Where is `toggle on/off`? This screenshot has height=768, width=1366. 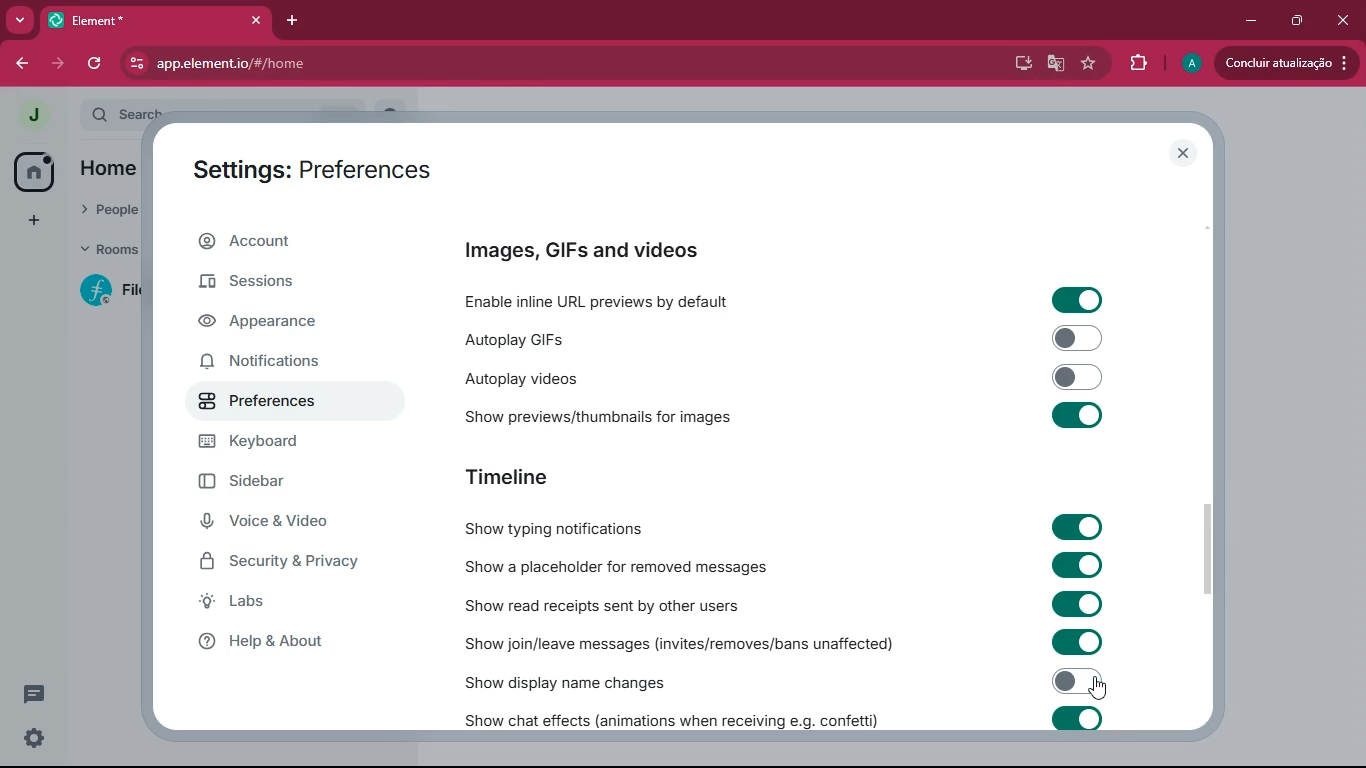
toggle on/off is located at coordinates (1078, 300).